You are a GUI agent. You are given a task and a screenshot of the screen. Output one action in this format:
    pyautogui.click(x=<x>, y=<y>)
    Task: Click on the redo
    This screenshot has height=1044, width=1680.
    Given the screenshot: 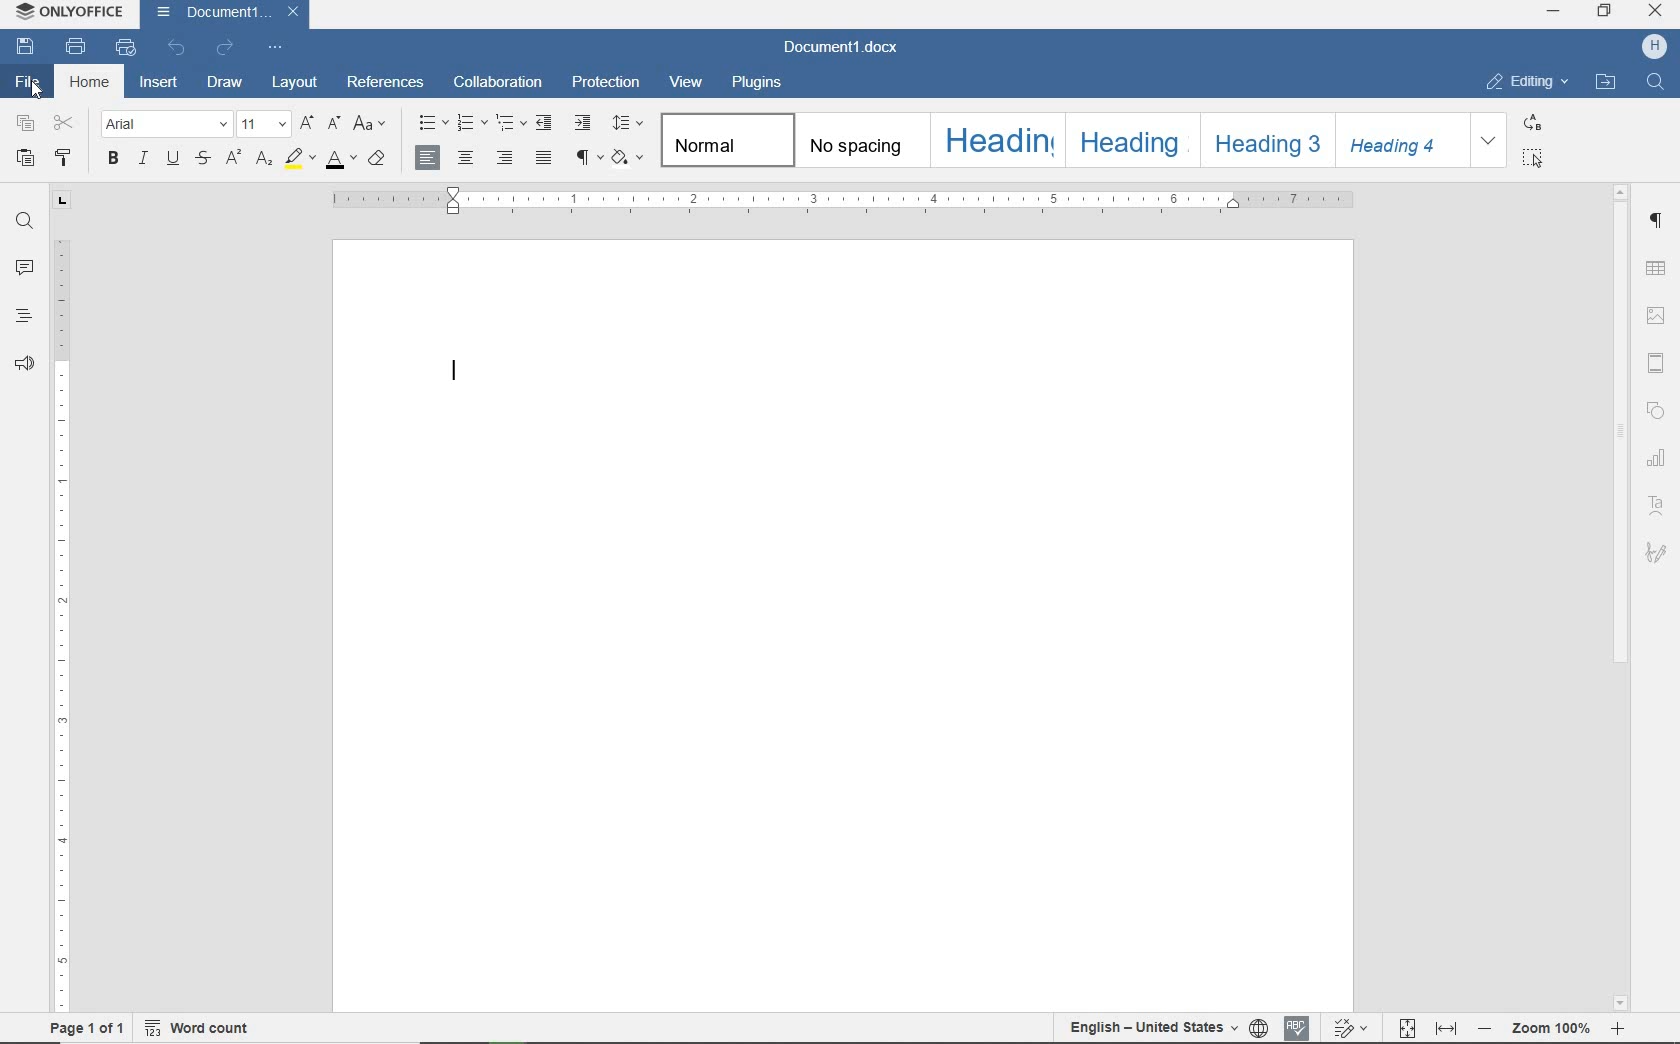 What is the action you would take?
    pyautogui.click(x=226, y=48)
    